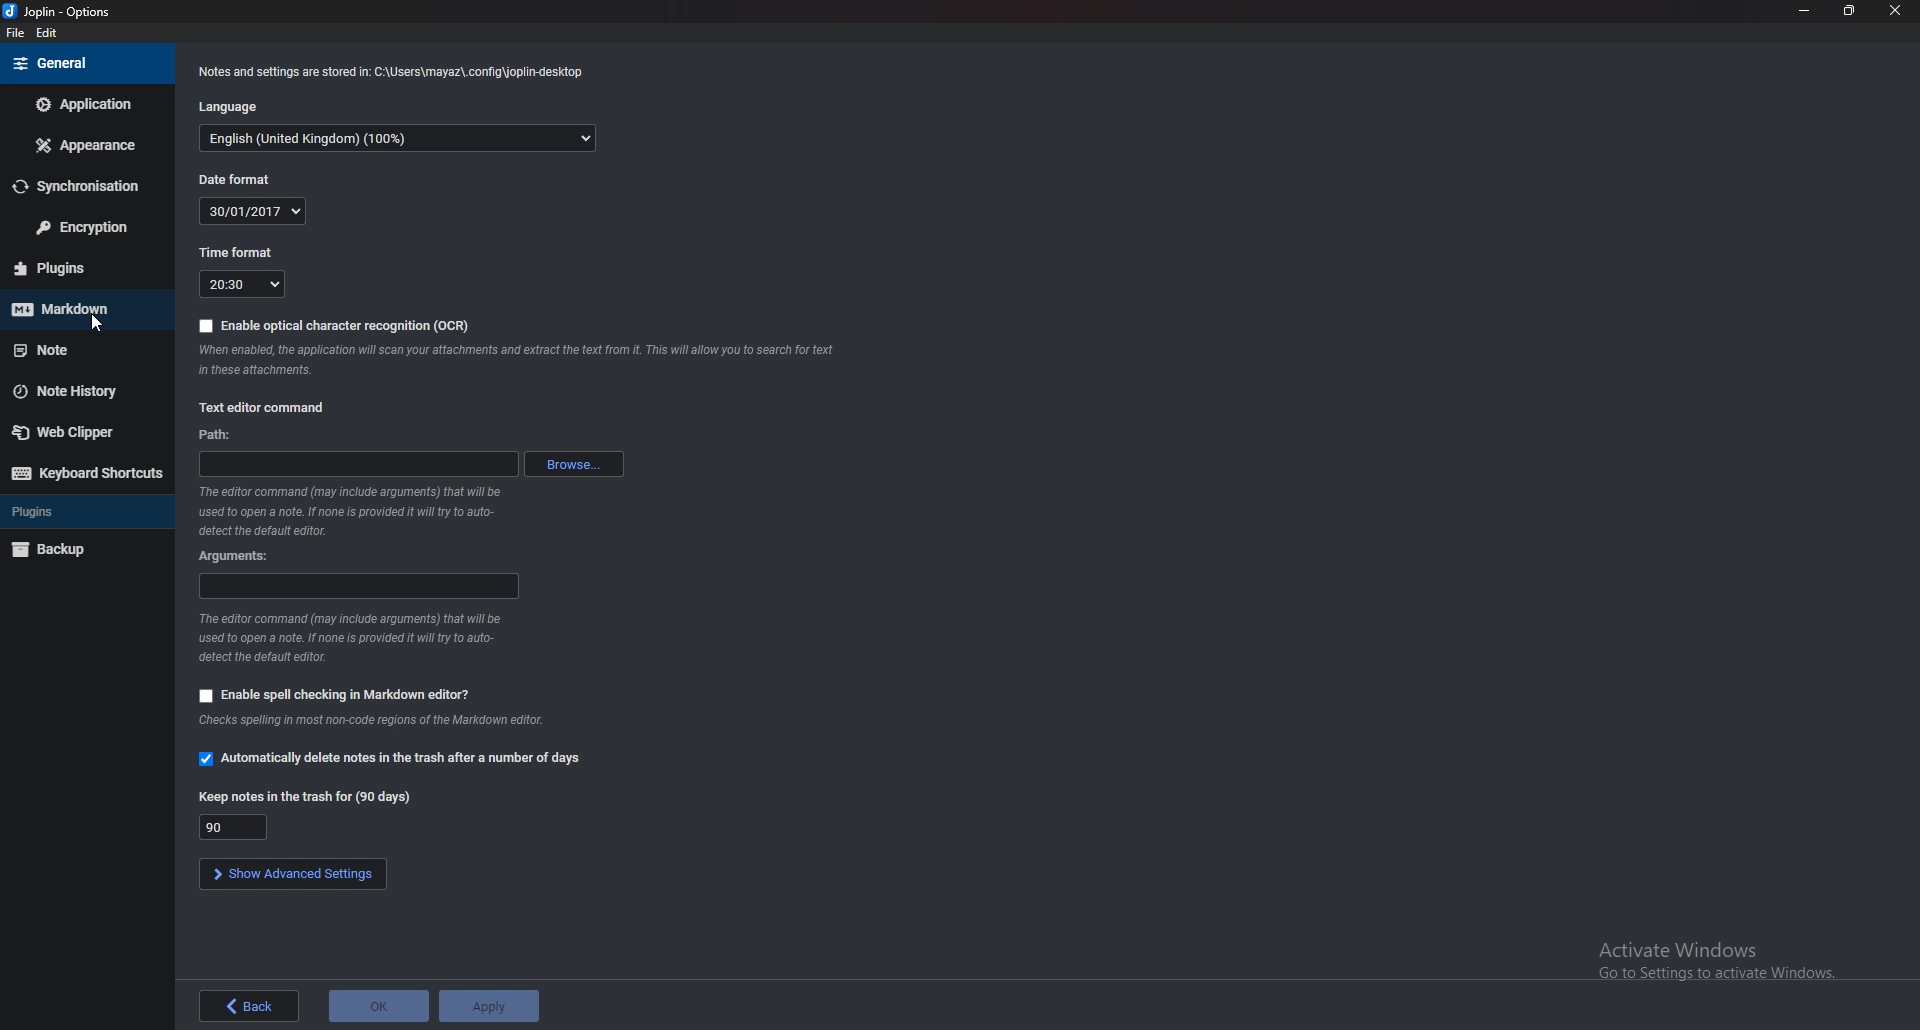  Describe the element at coordinates (98, 326) in the screenshot. I see `cursor` at that location.